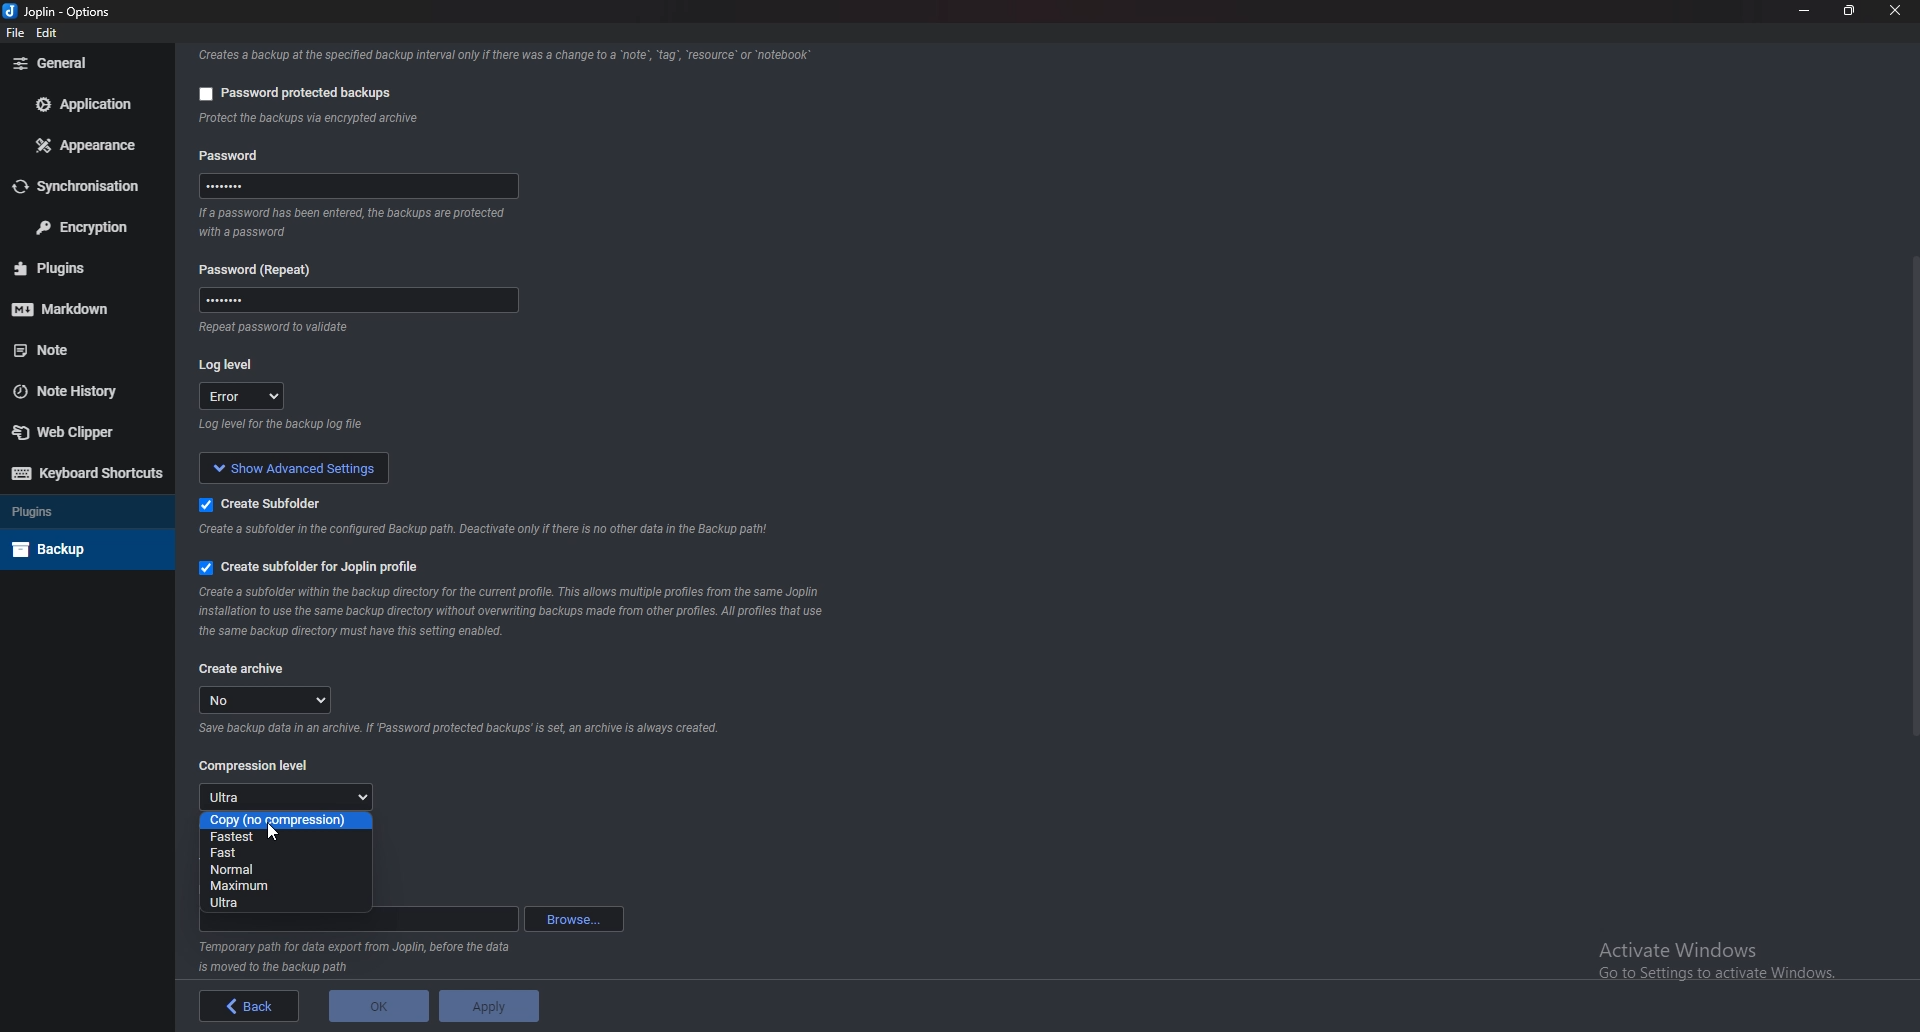  What do you see at coordinates (85, 306) in the screenshot?
I see `Markdown` at bounding box center [85, 306].